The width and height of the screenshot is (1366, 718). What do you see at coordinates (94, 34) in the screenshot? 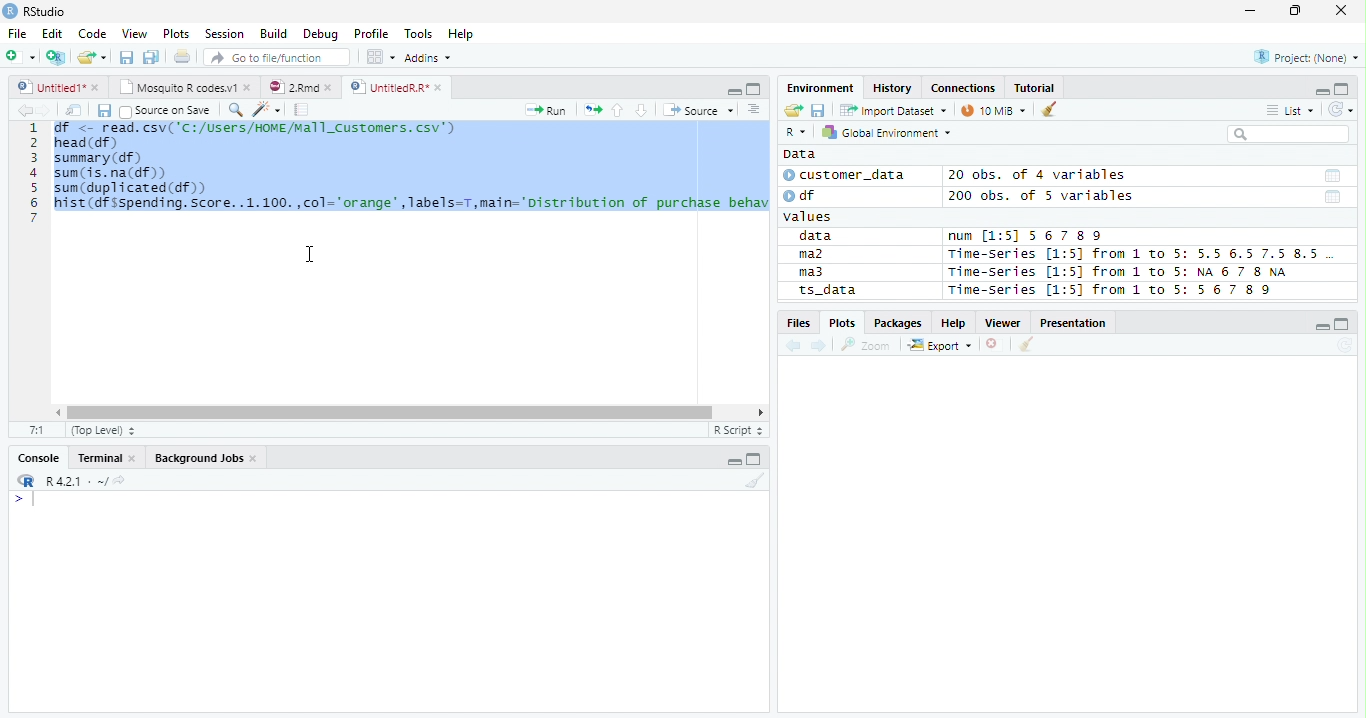
I see `Code` at bounding box center [94, 34].